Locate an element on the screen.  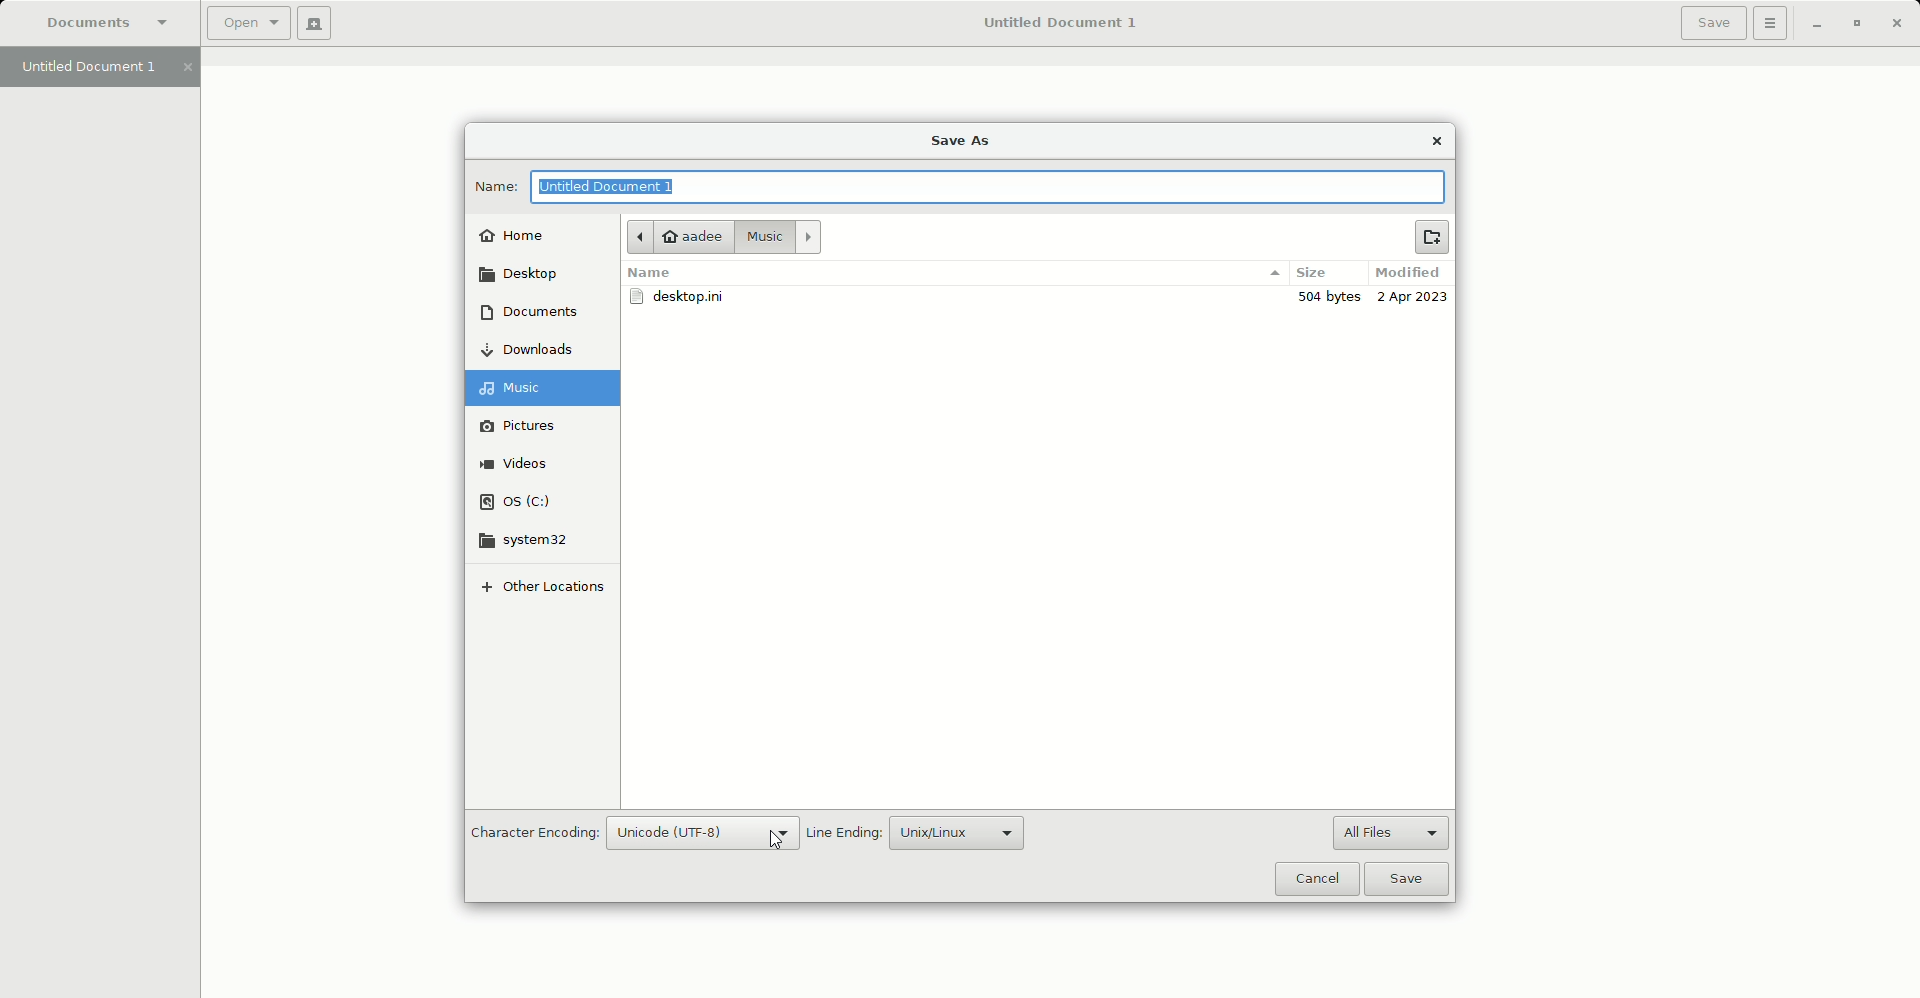
Name is located at coordinates (651, 273).